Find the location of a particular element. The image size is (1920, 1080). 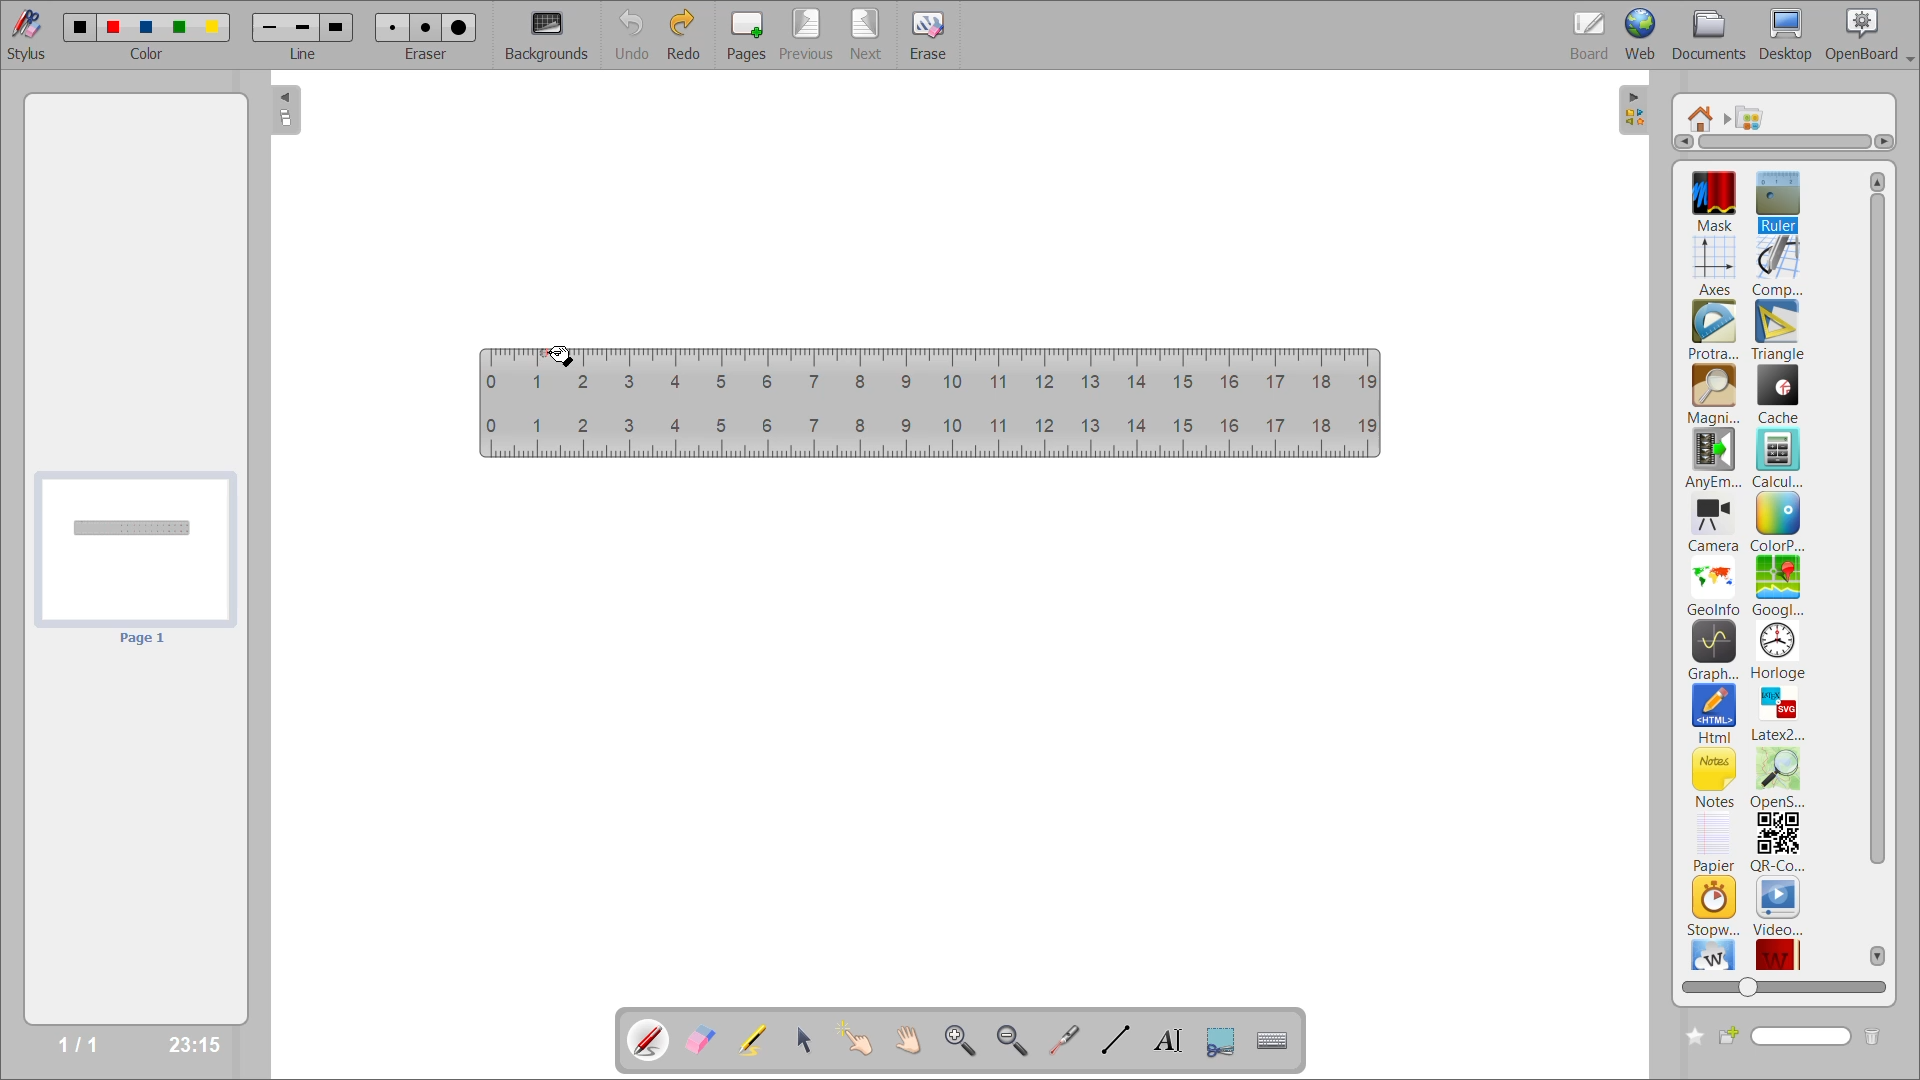

camera is located at coordinates (1714, 525).